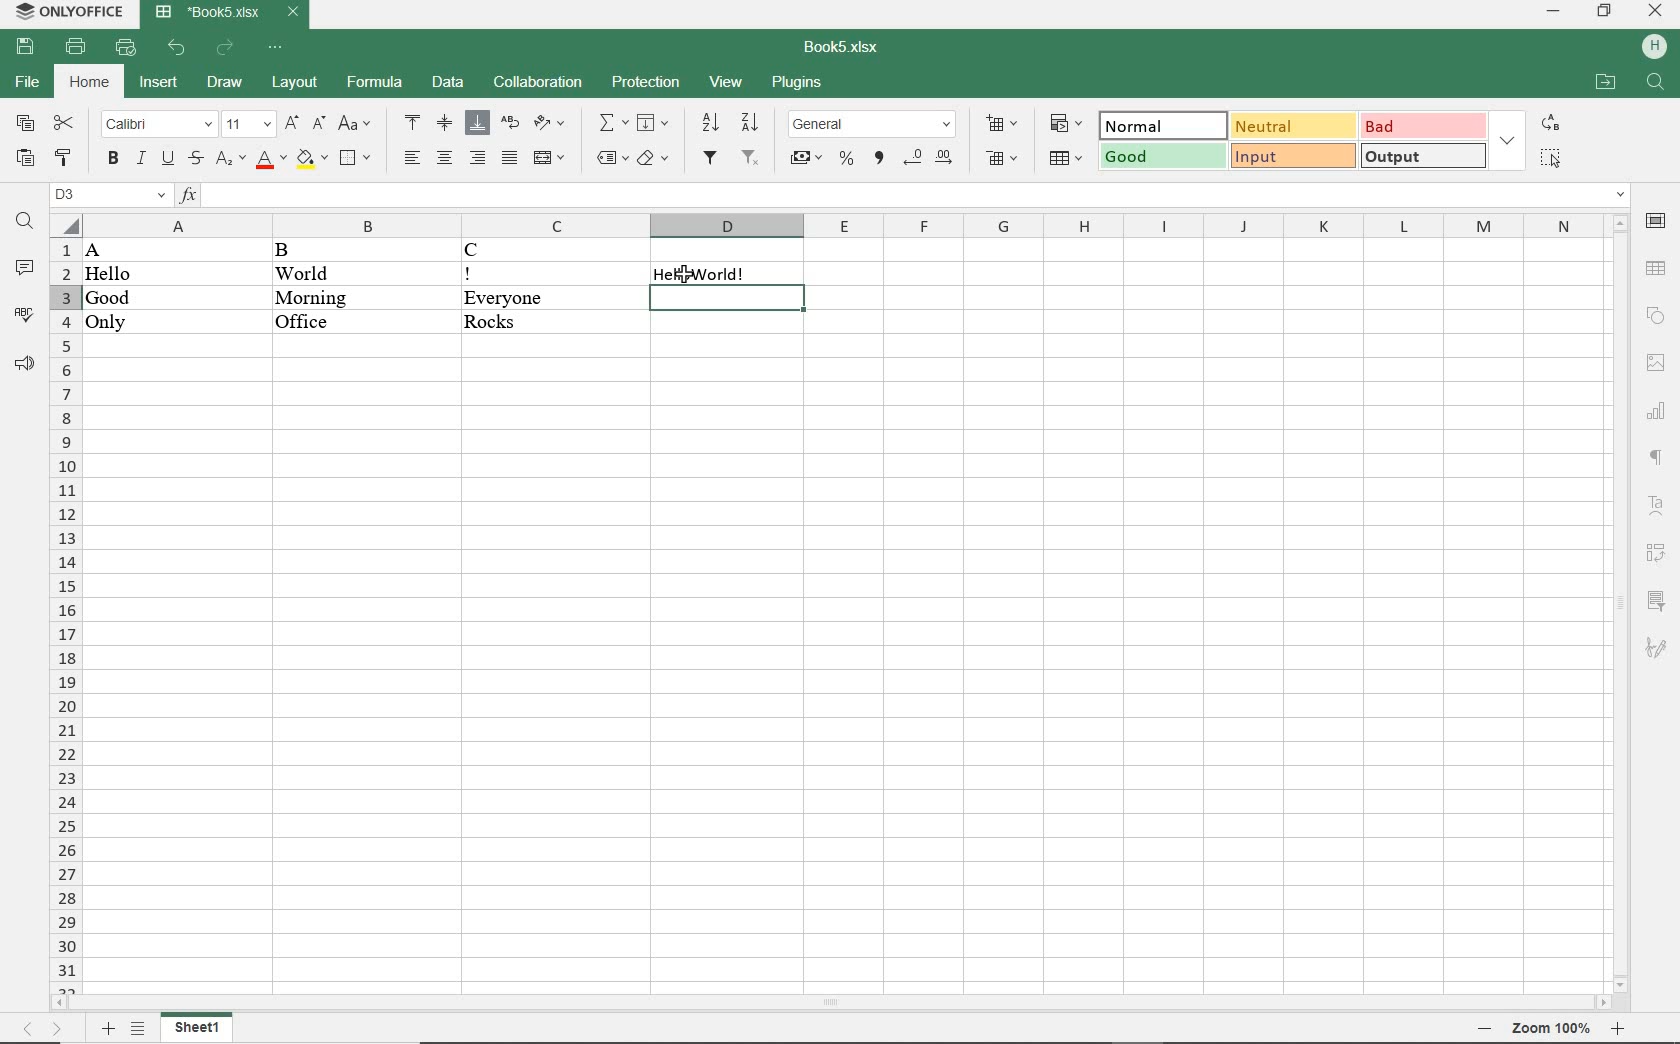 This screenshot has height=1044, width=1680. What do you see at coordinates (641, 81) in the screenshot?
I see `PROTECTION` at bounding box center [641, 81].